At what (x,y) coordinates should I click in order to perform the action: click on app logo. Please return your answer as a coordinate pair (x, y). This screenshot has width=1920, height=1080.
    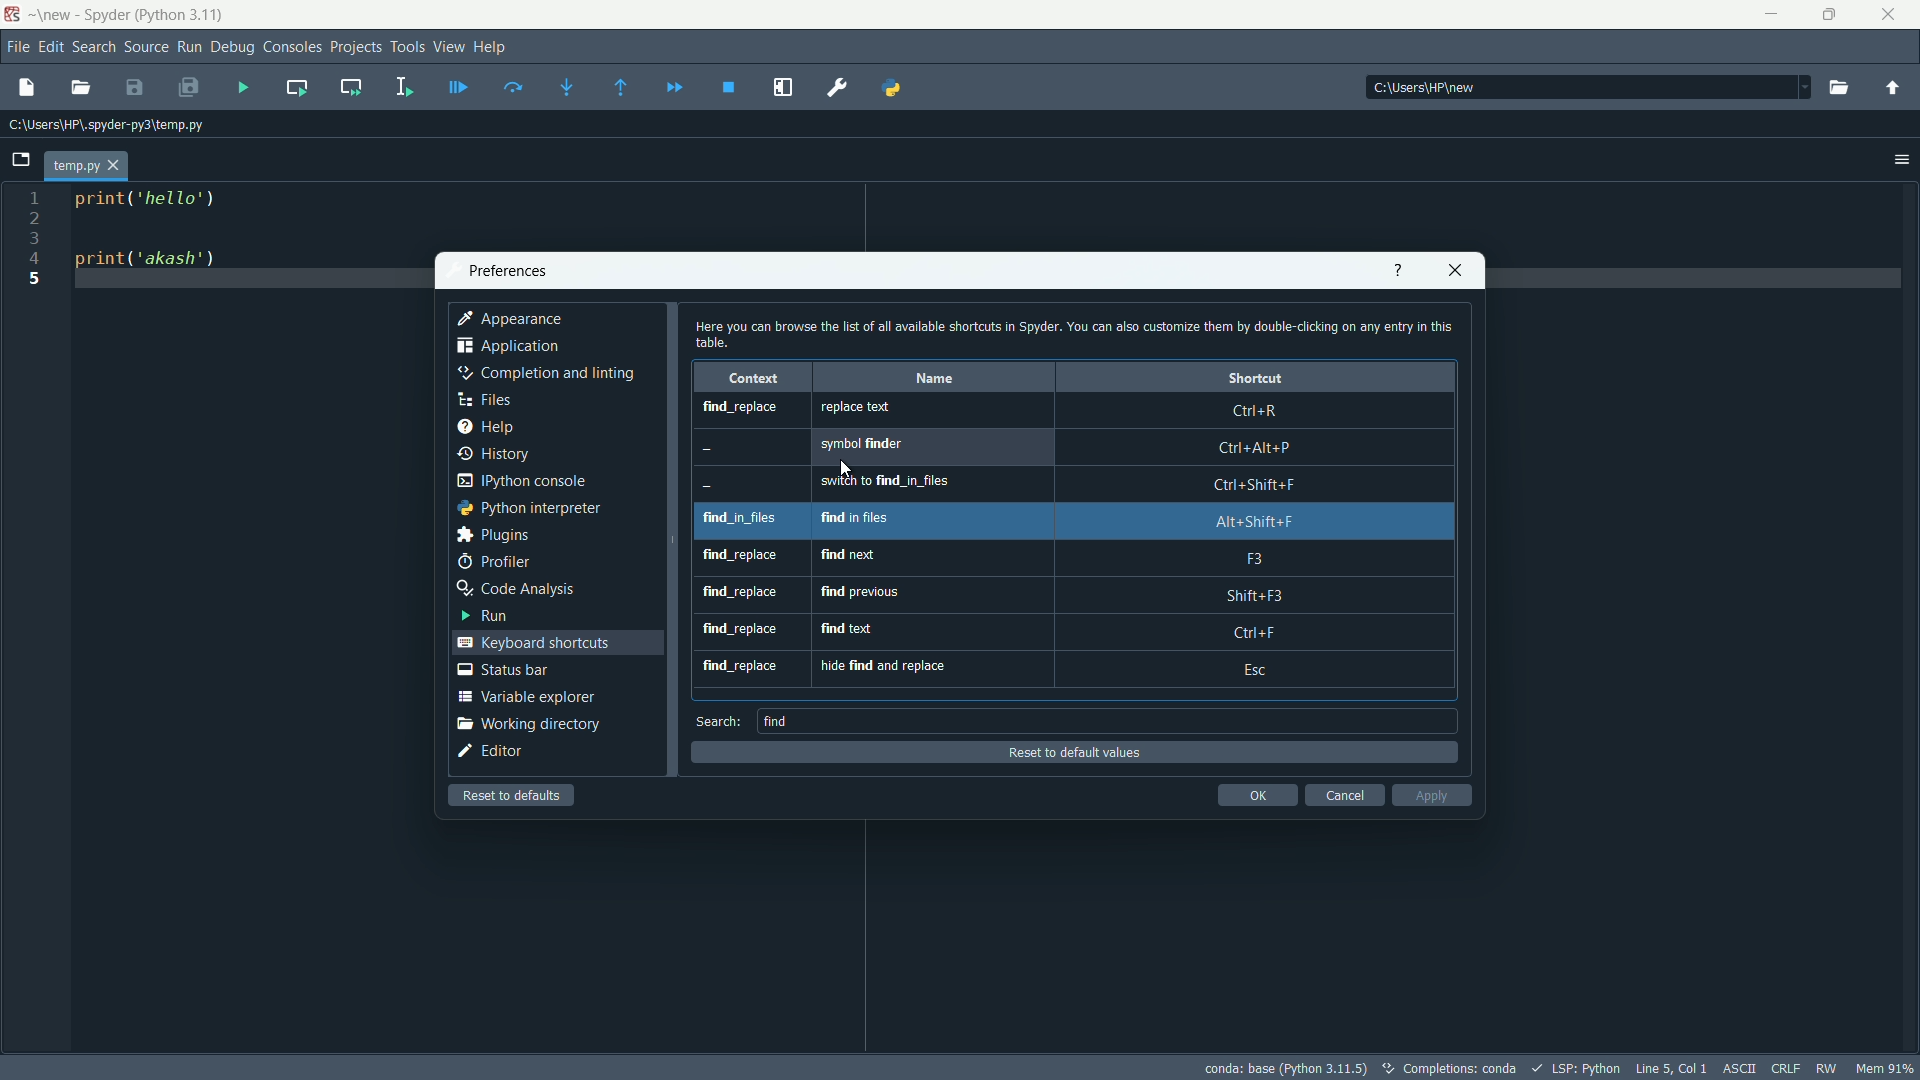
    Looking at the image, I should click on (12, 15).